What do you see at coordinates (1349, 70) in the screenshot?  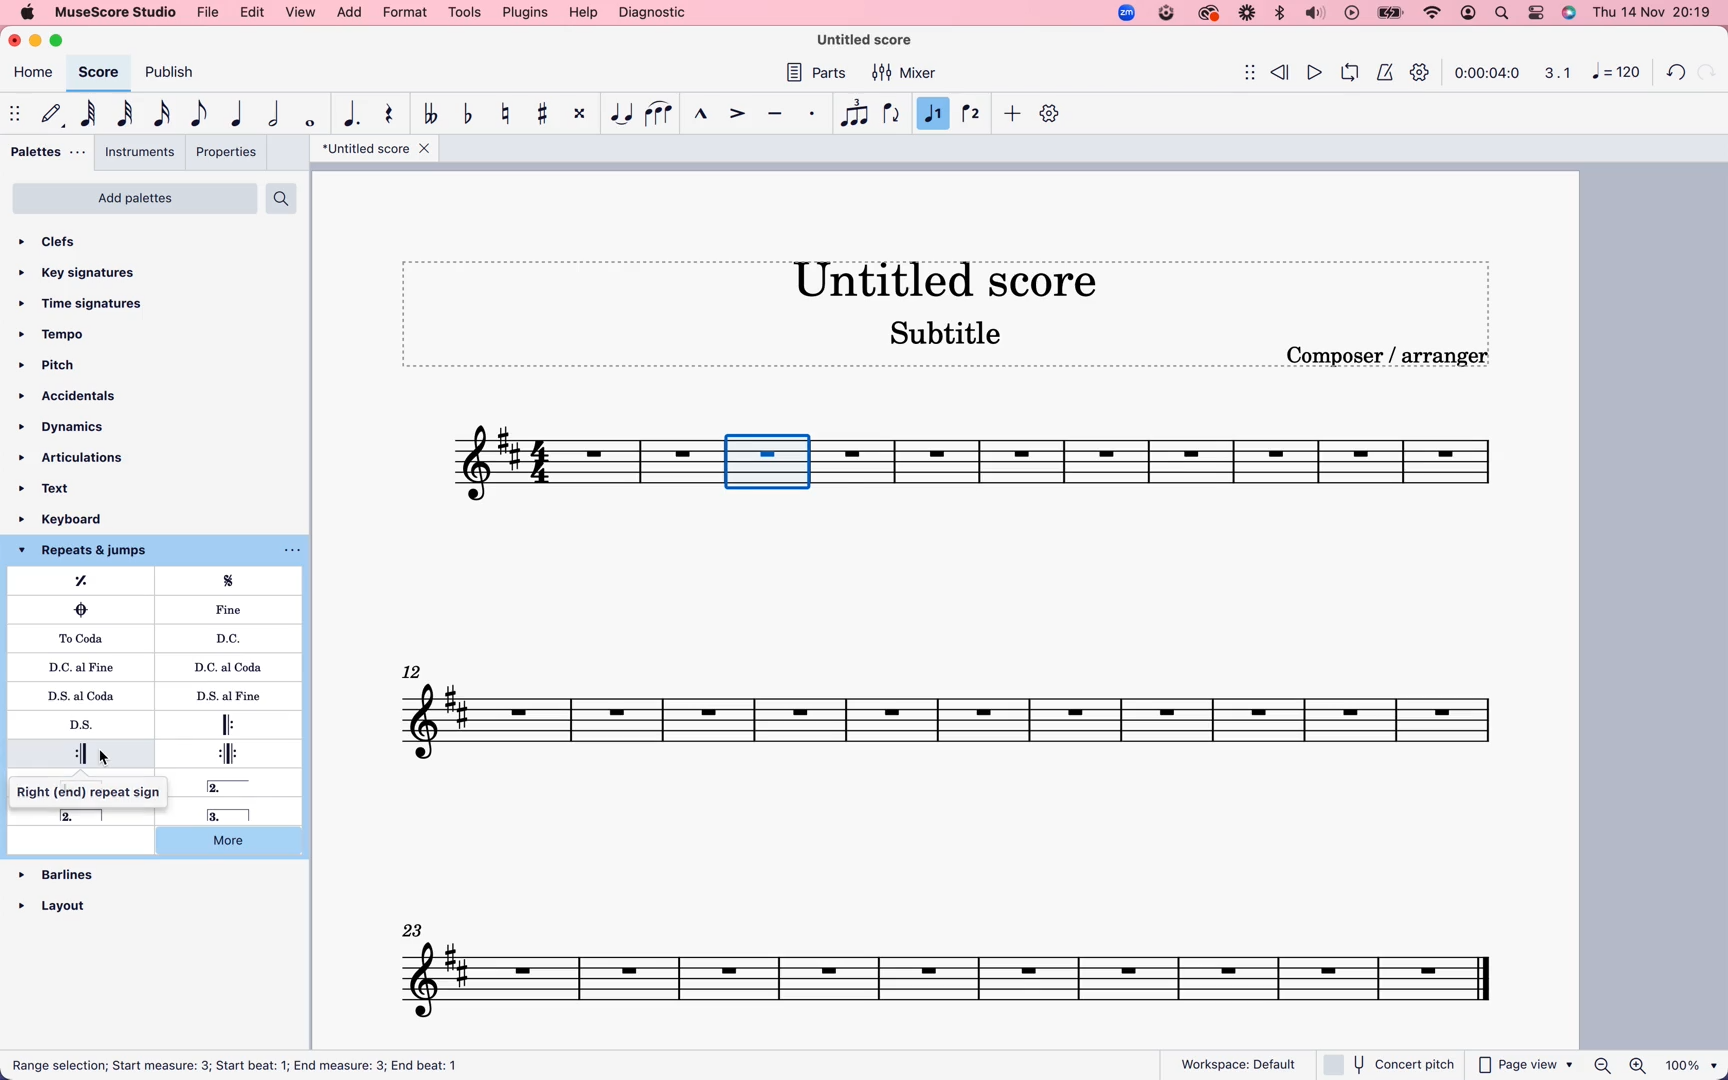 I see `loop playback` at bounding box center [1349, 70].